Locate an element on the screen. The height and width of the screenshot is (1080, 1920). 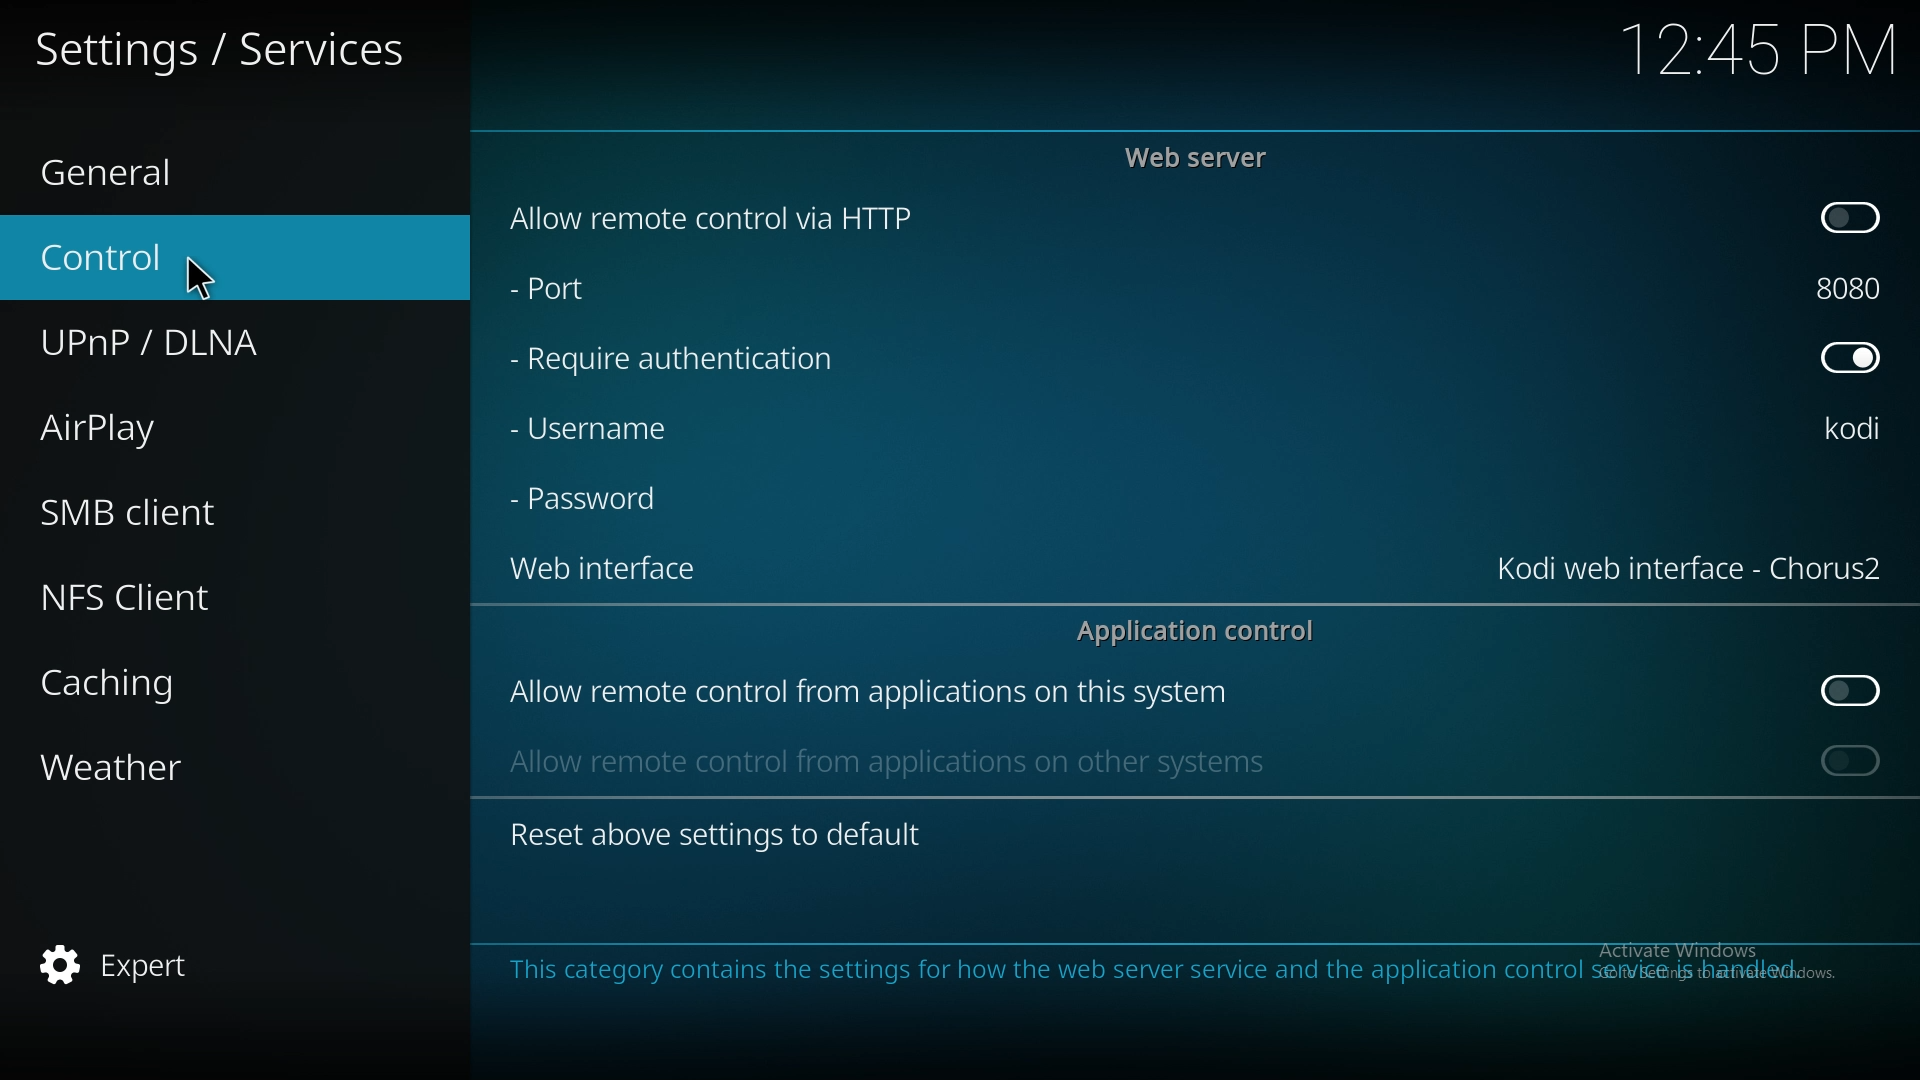
web interface is located at coordinates (602, 566).